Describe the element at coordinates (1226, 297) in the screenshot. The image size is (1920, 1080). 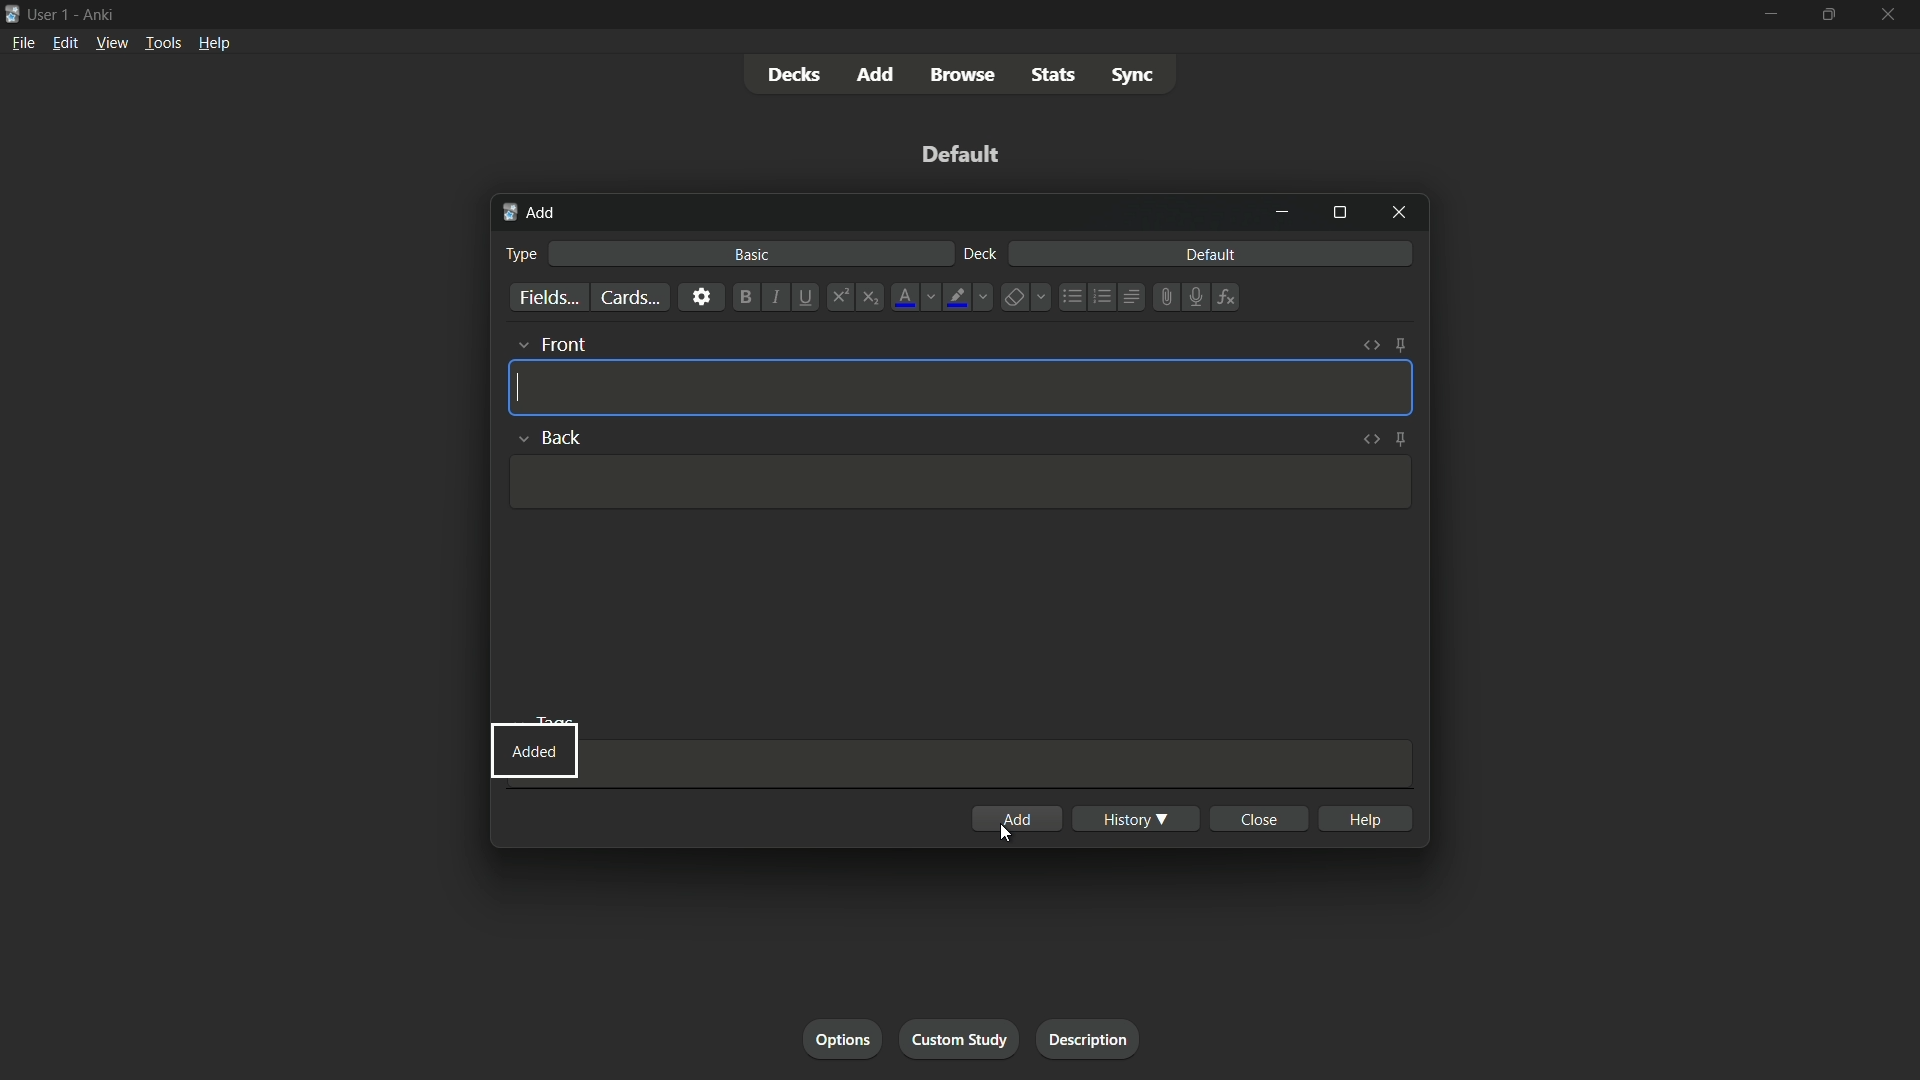
I see `equations` at that location.